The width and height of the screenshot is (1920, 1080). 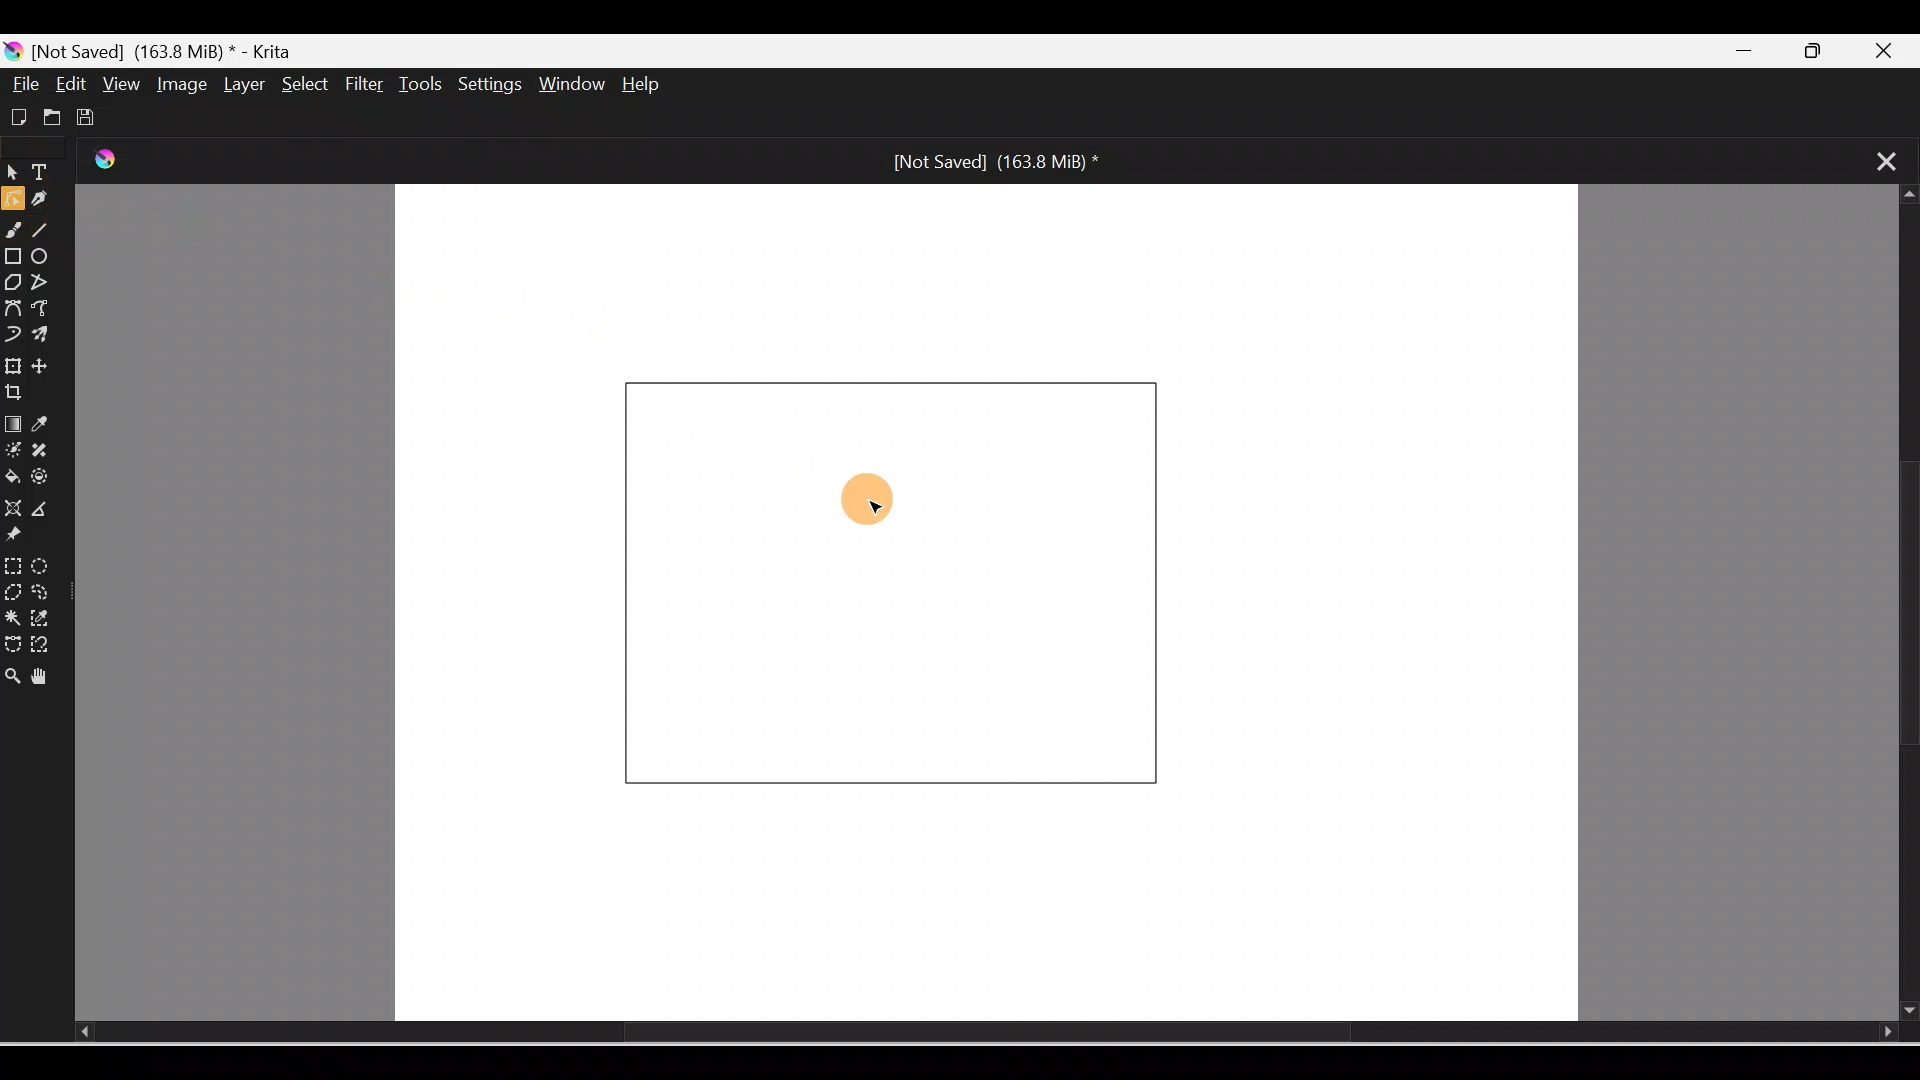 What do you see at coordinates (46, 646) in the screenshot?
I see `Magnetic curve selection tool` at bounding box center [46, 646].